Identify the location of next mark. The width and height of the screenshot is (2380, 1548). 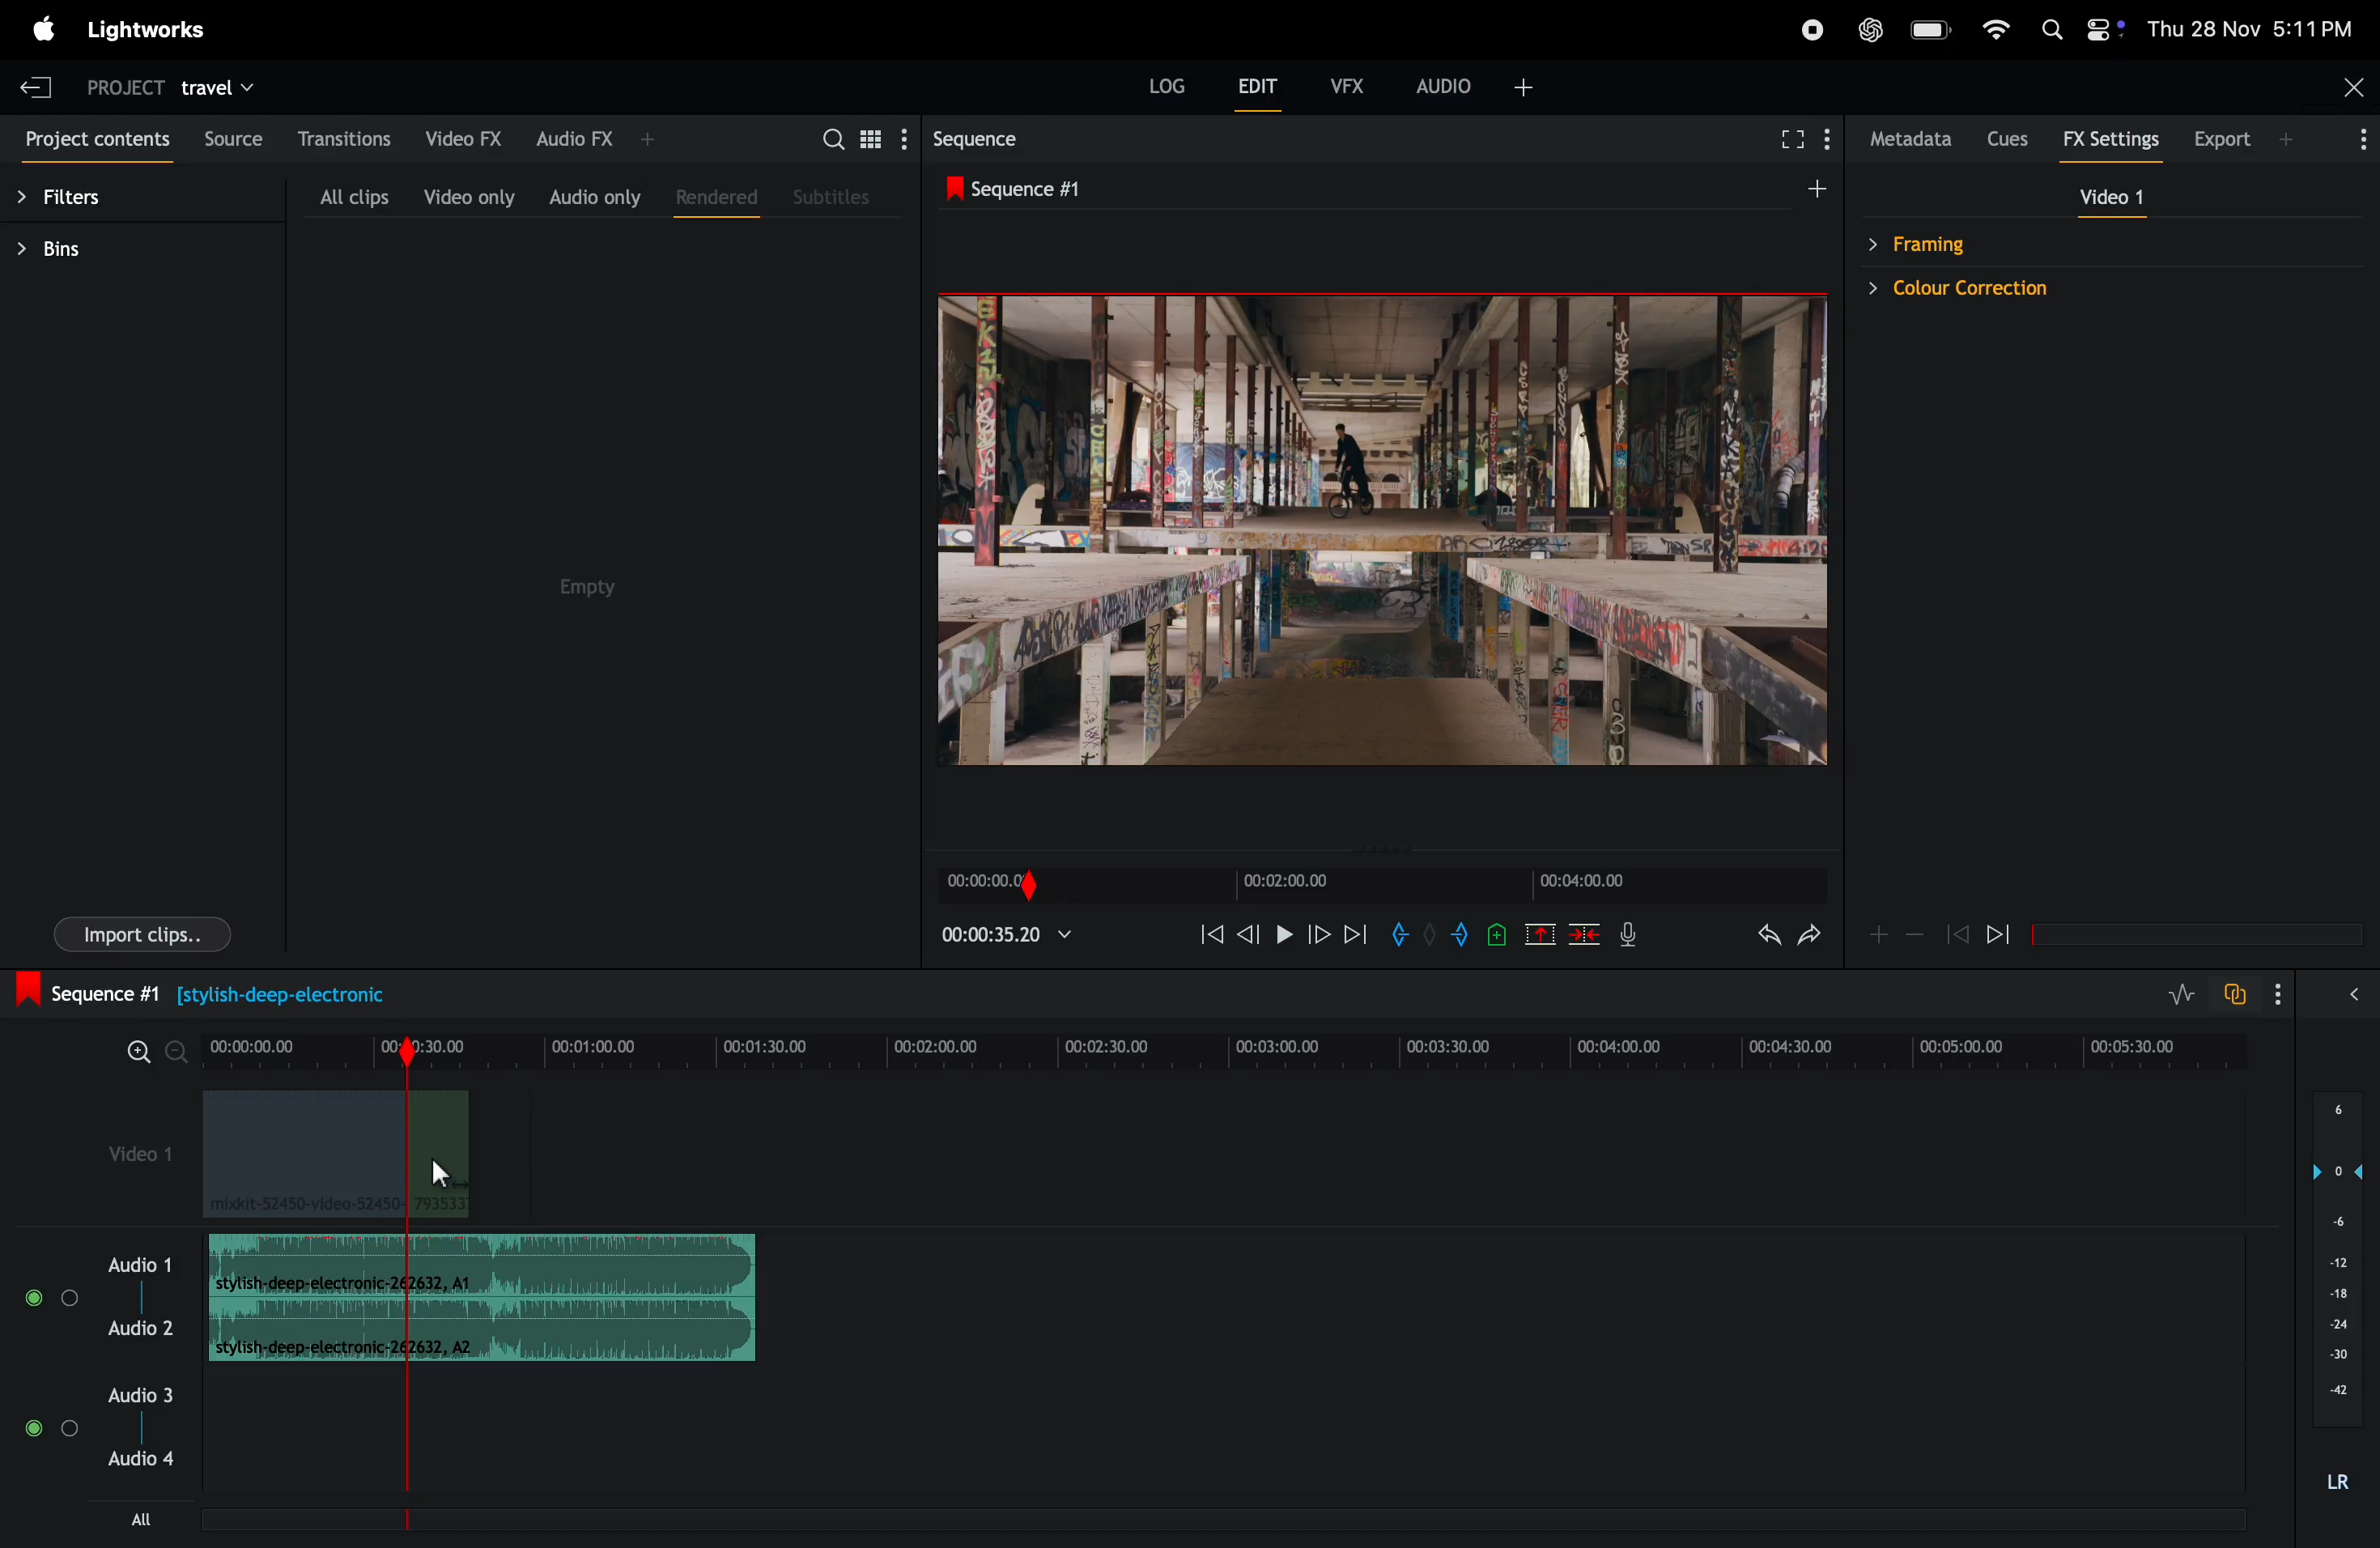
(1357, 934).